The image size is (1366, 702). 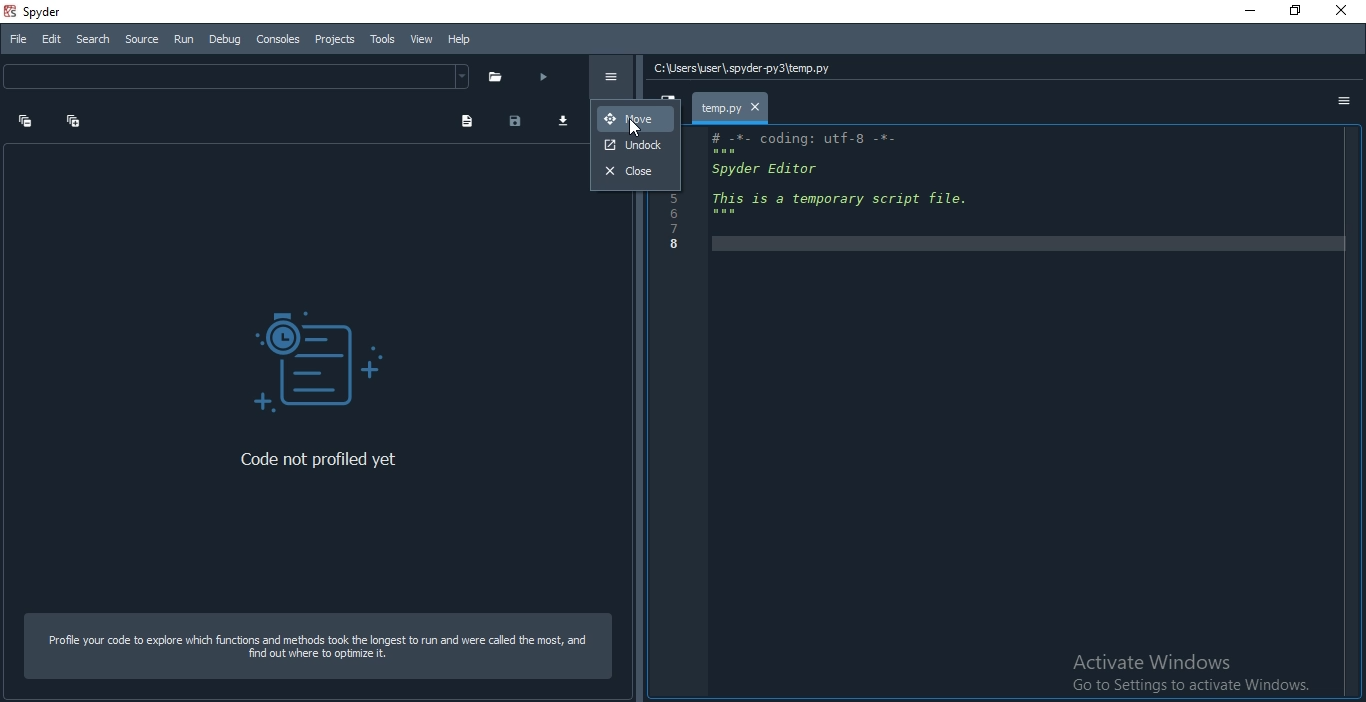 What do you see at coordinates (520, 123) in the screenshot?
I see `save` at bounding box center [520, 123].